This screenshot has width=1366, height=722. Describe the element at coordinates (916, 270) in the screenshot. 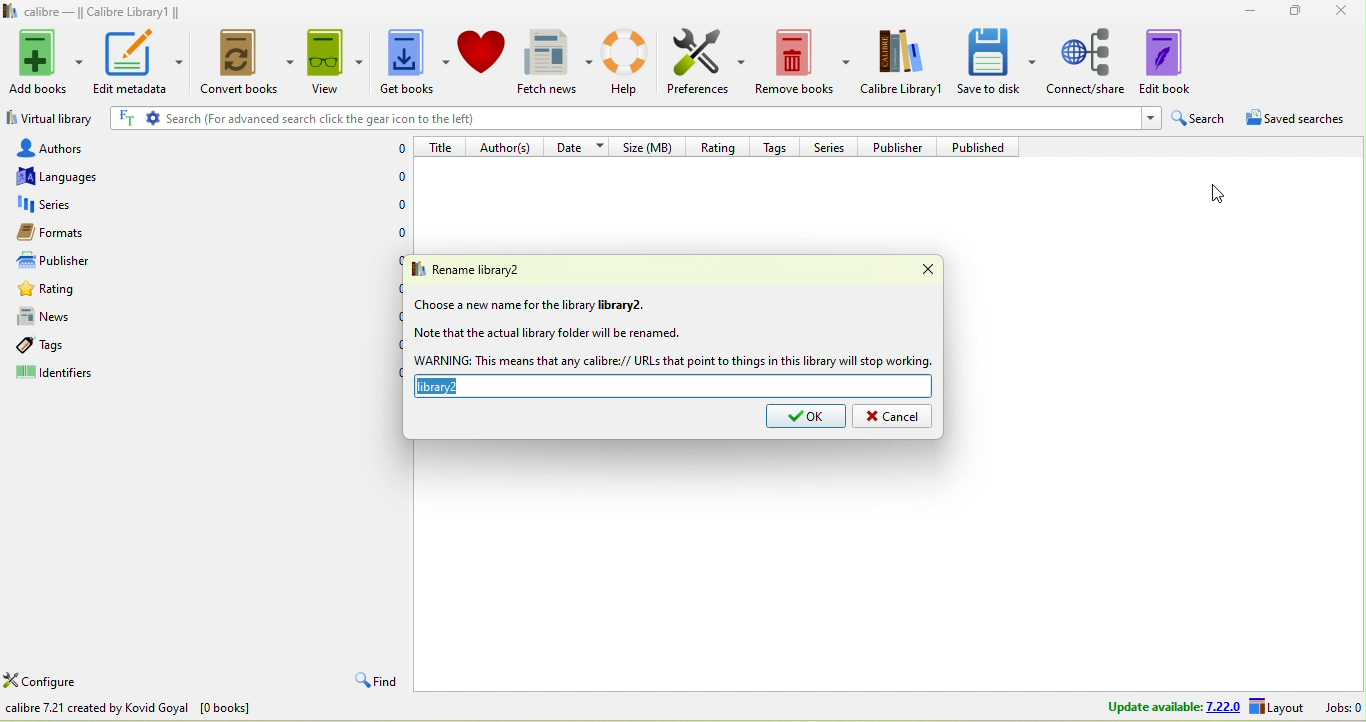

I see `close` at that location.